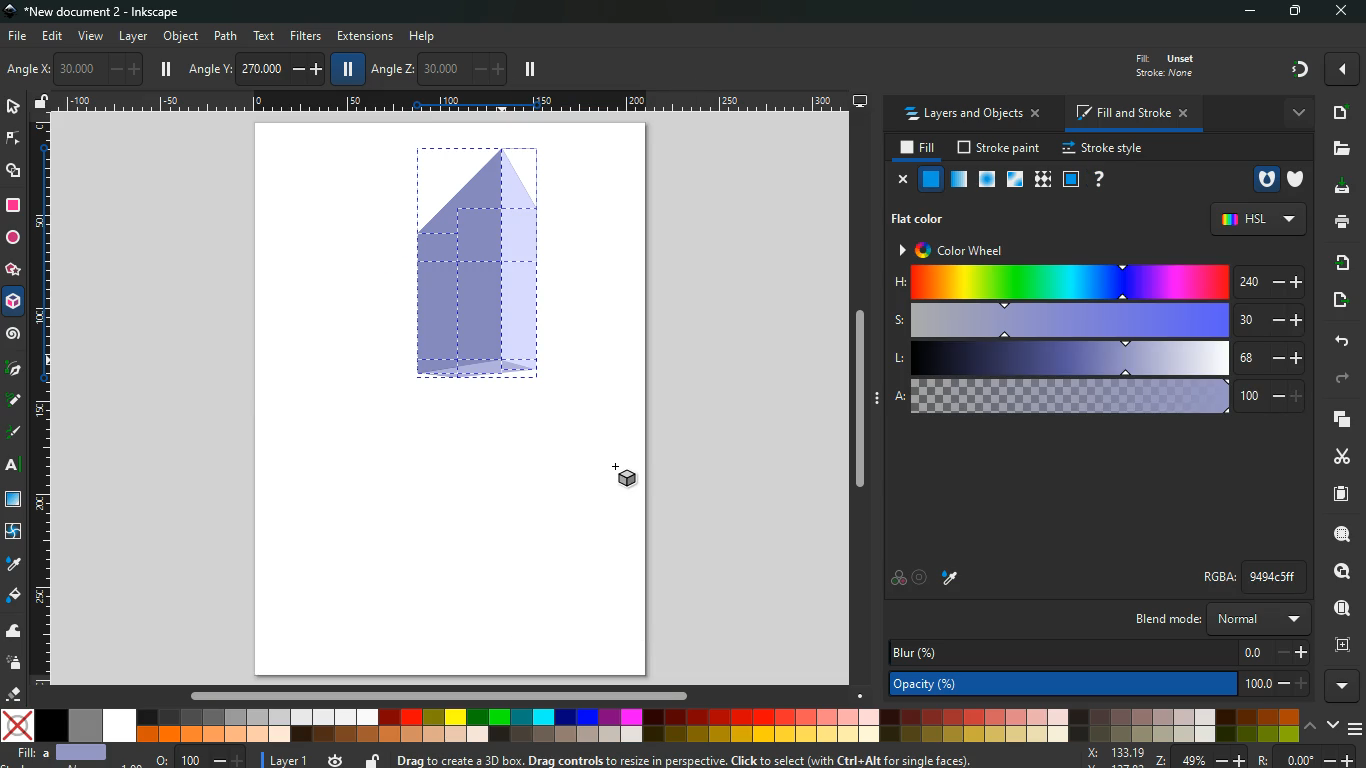  Describe the element at coordinates (1221, 758) in the screenshot. I see `zoom` at that location.